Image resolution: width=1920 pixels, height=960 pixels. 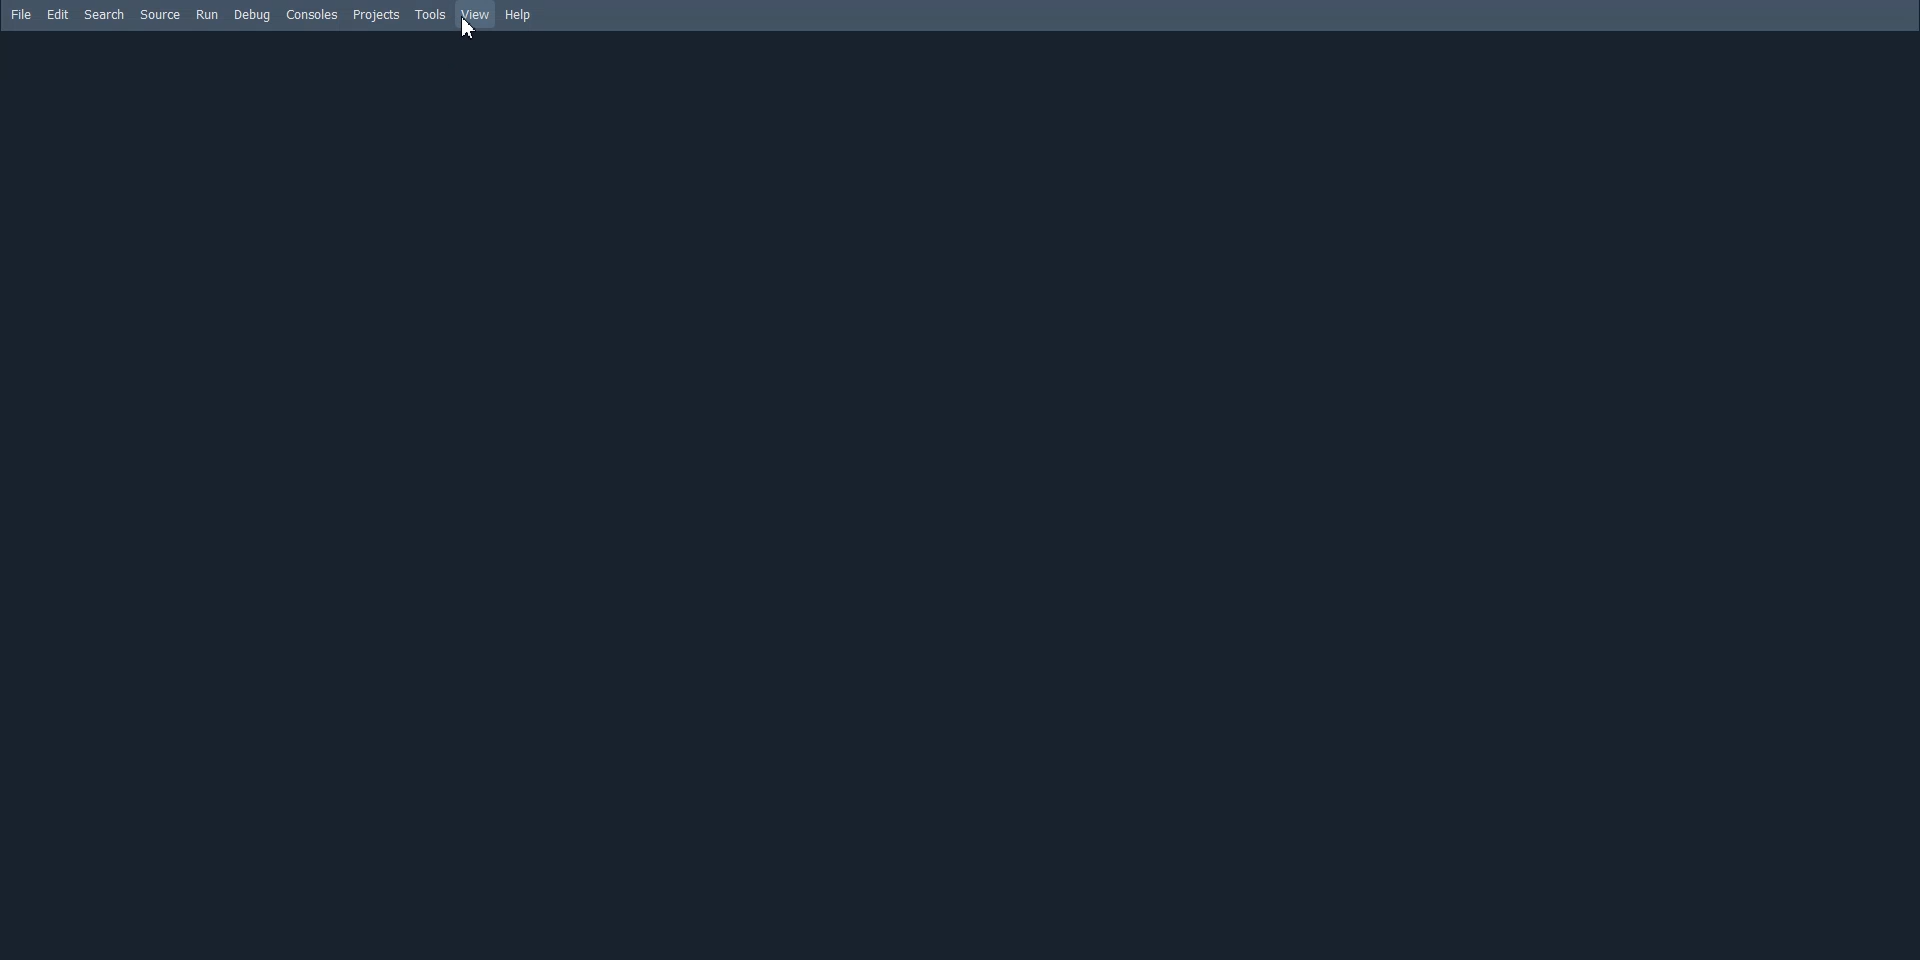 What do you see at coordinates (252, 15) in the screenshot?
I see `Debug` at bounding box center [252, 15].